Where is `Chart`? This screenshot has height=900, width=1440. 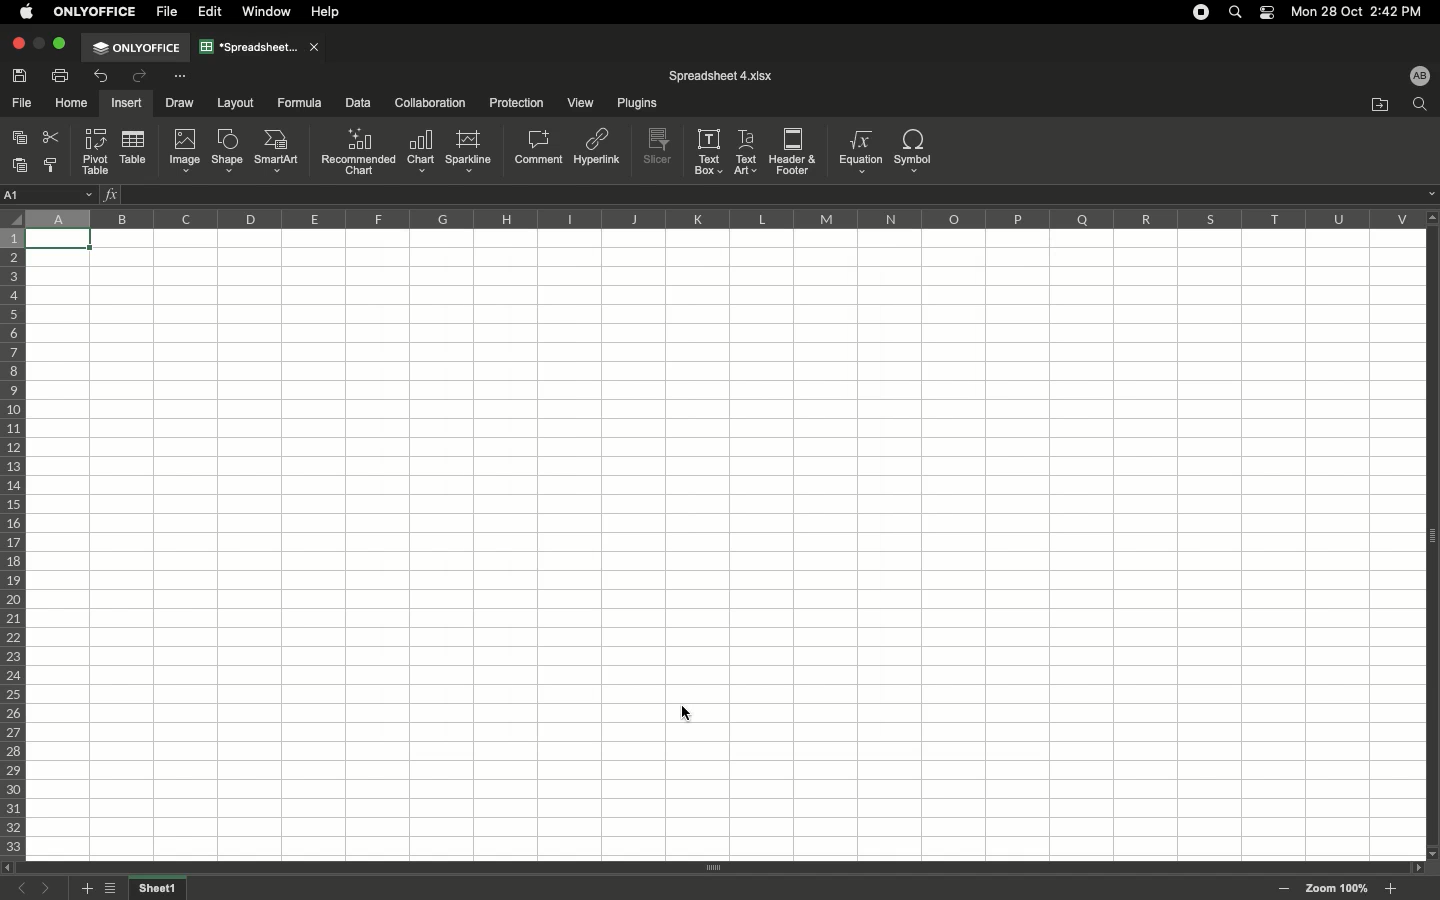
Chart is located at coordinates (421, 152).